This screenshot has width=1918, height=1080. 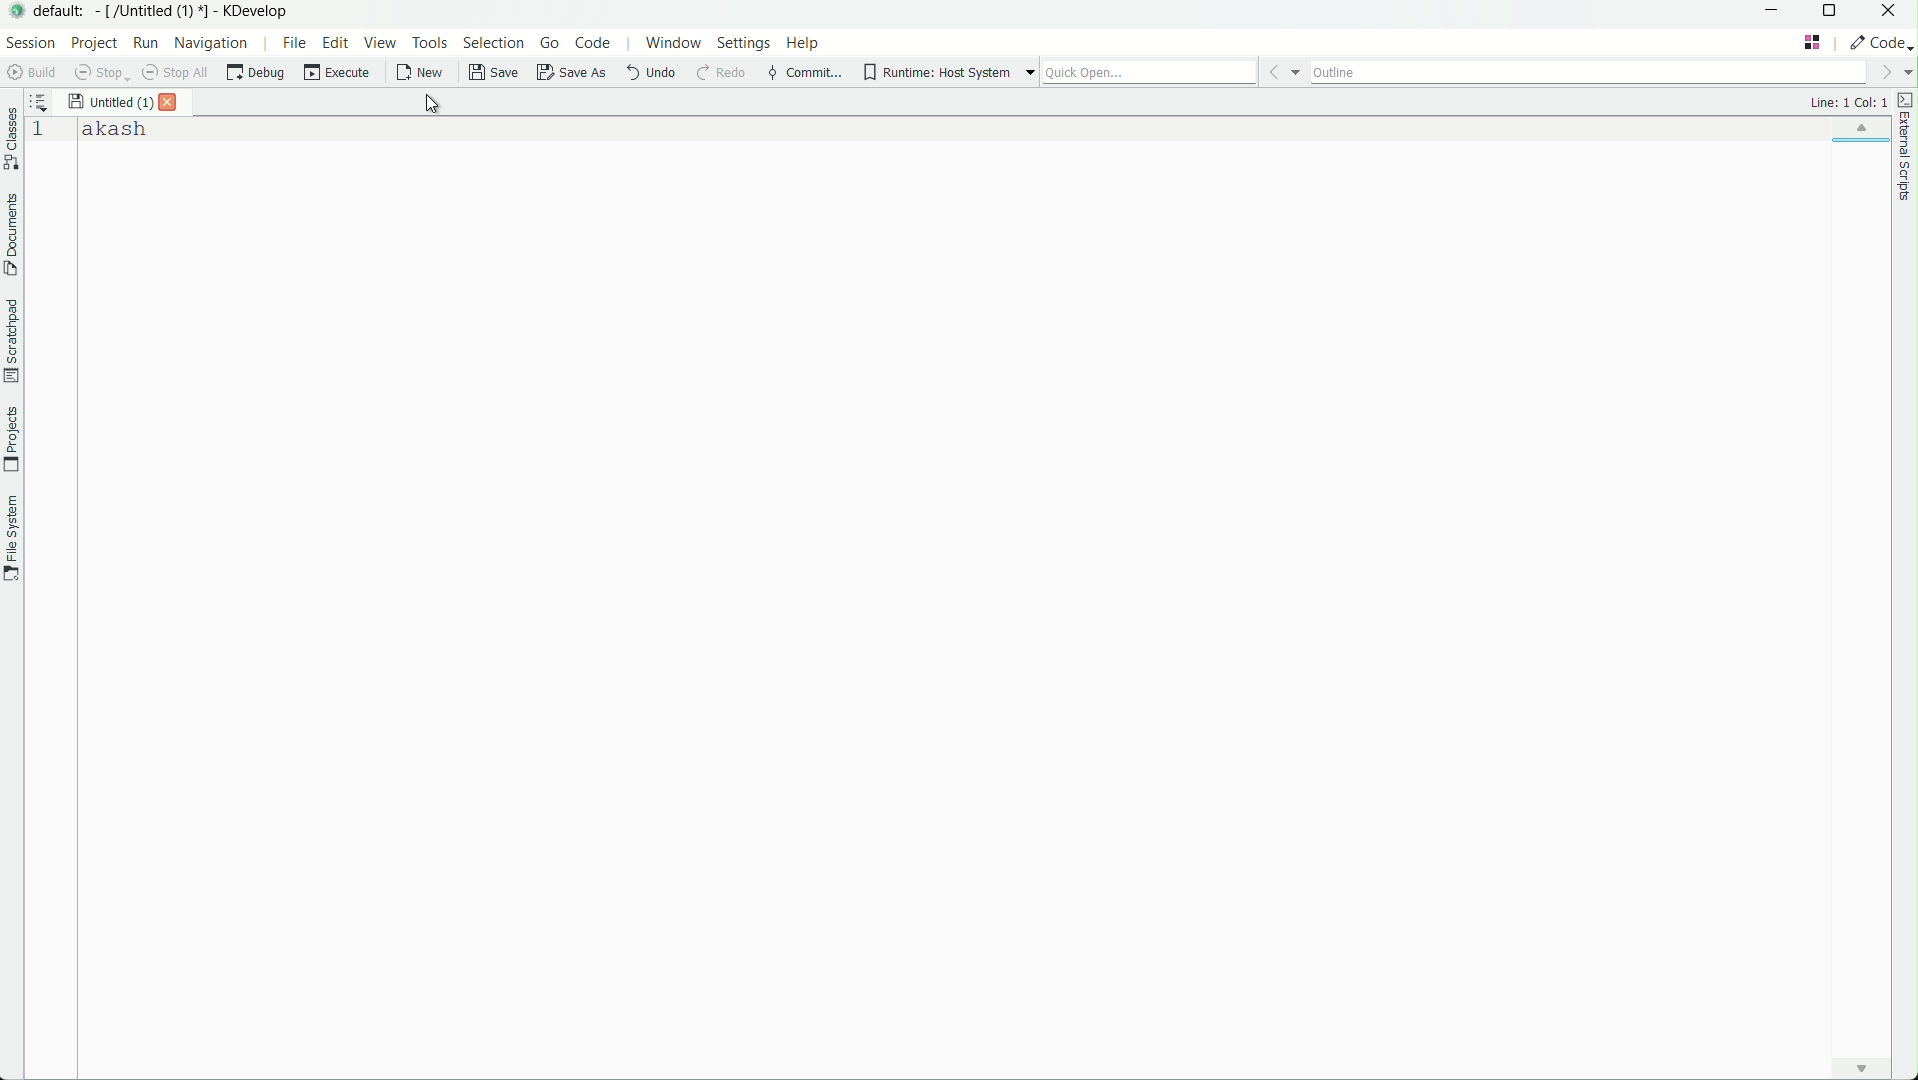 What do you see at coordinates (1837, 13) in the screenshot?
I see `maximize or restore` at bounding box center [1837, 13].